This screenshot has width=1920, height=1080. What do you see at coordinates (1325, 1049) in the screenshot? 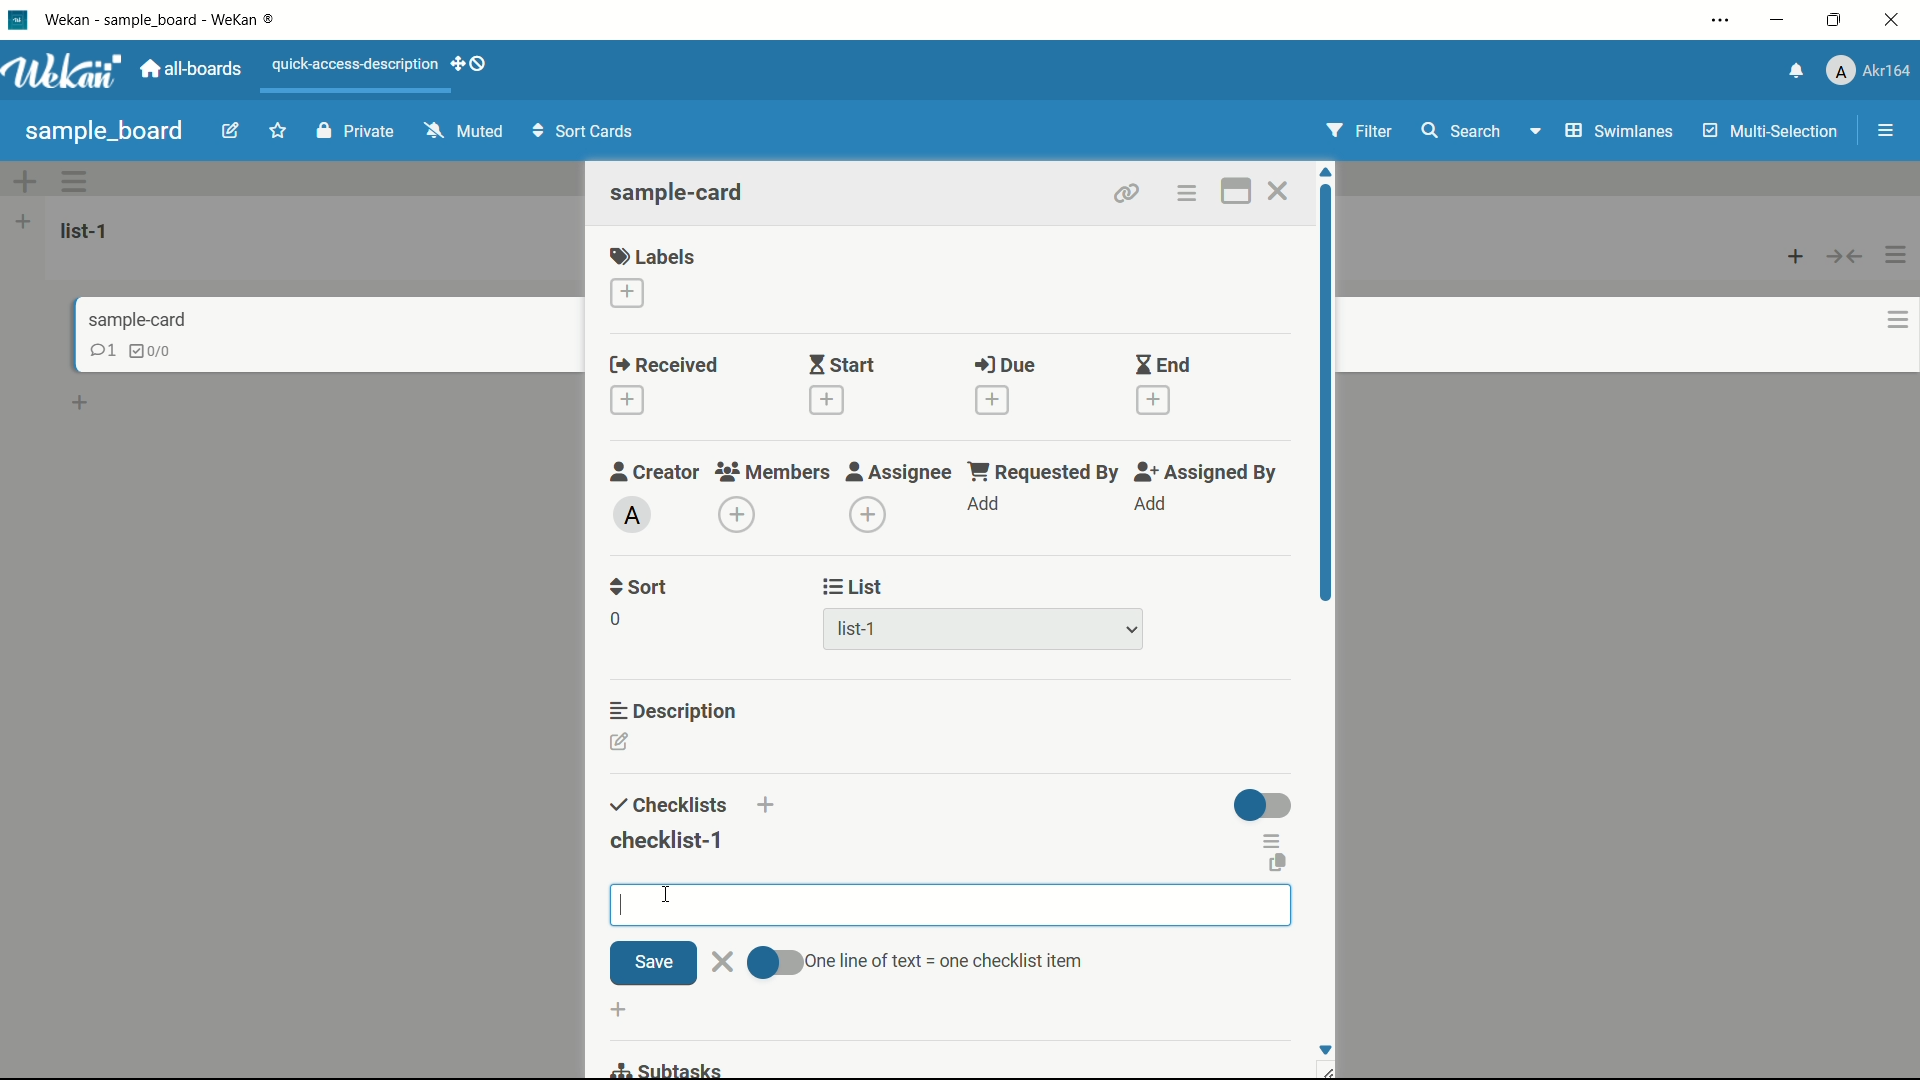
I see `Scroll down` at bounding box center [1325, 1049].